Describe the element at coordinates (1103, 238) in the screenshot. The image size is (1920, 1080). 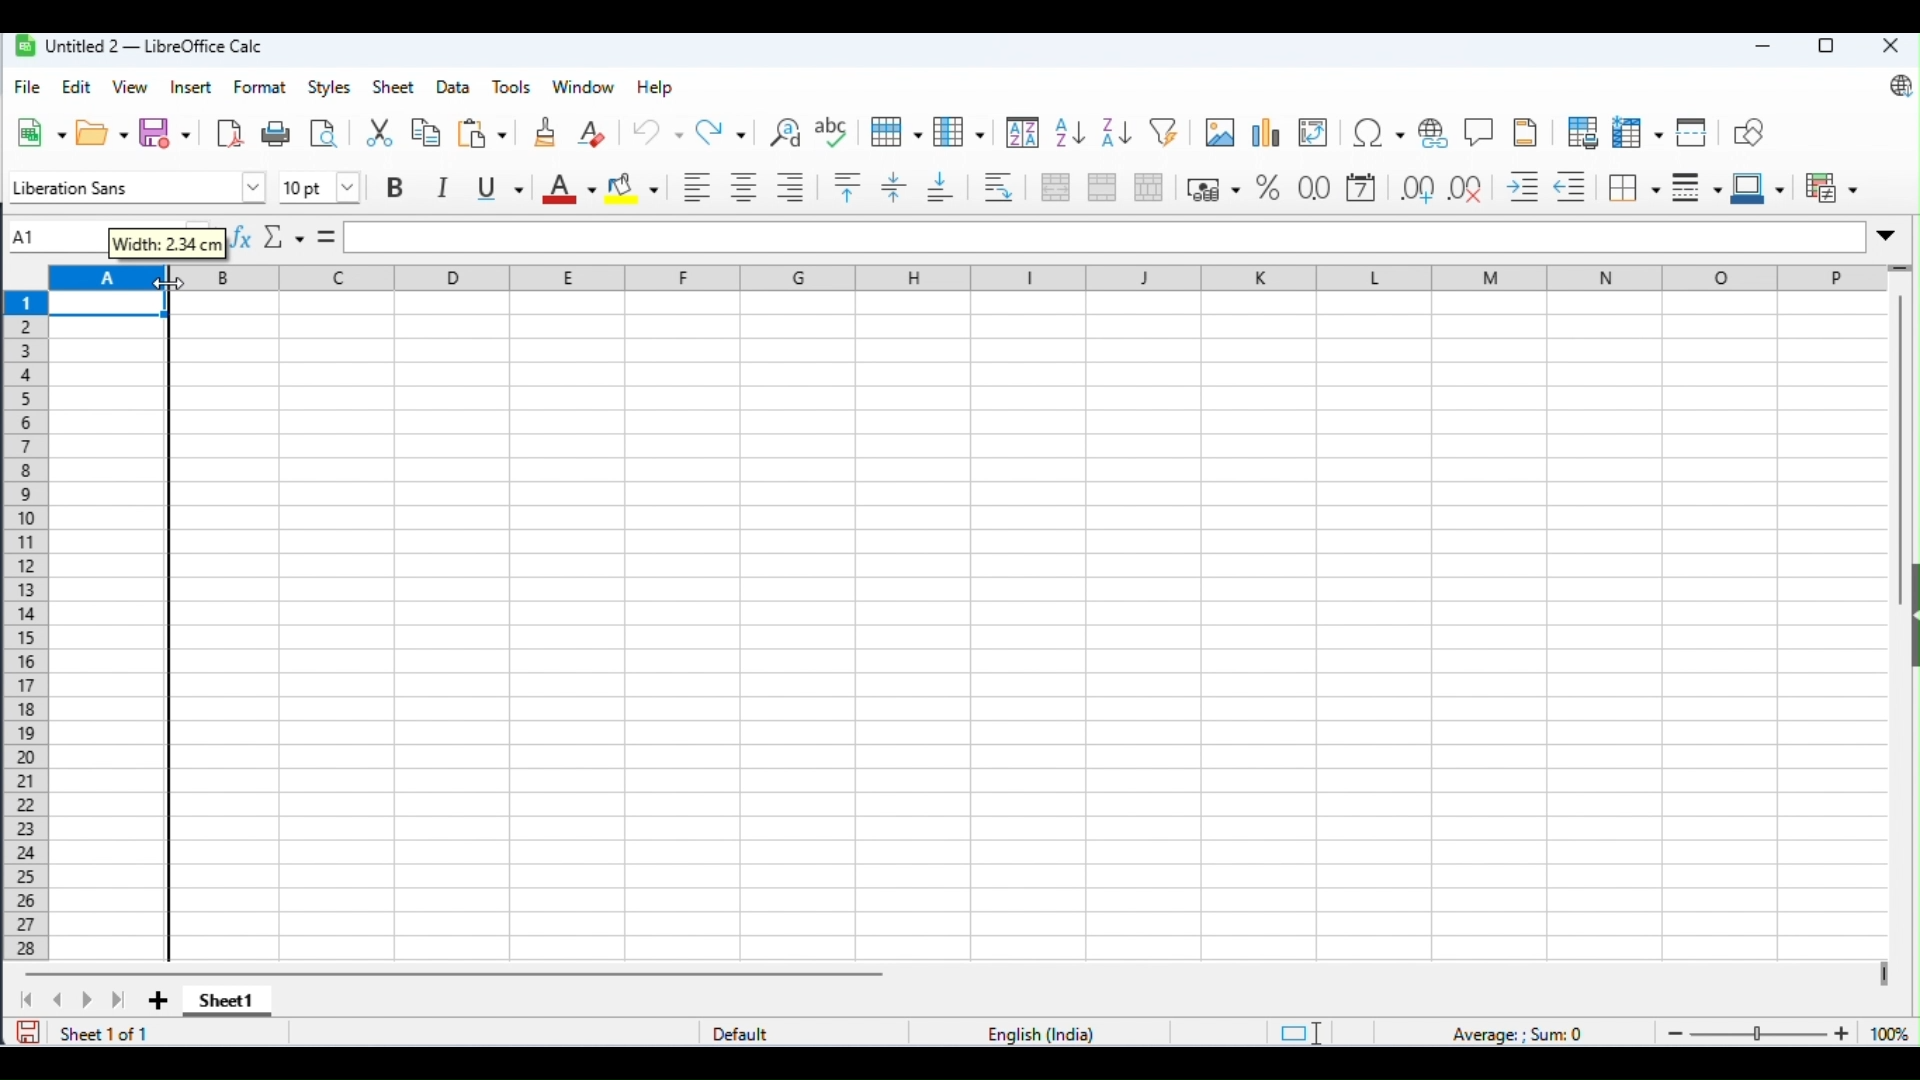
I see `formula bar` at that location.